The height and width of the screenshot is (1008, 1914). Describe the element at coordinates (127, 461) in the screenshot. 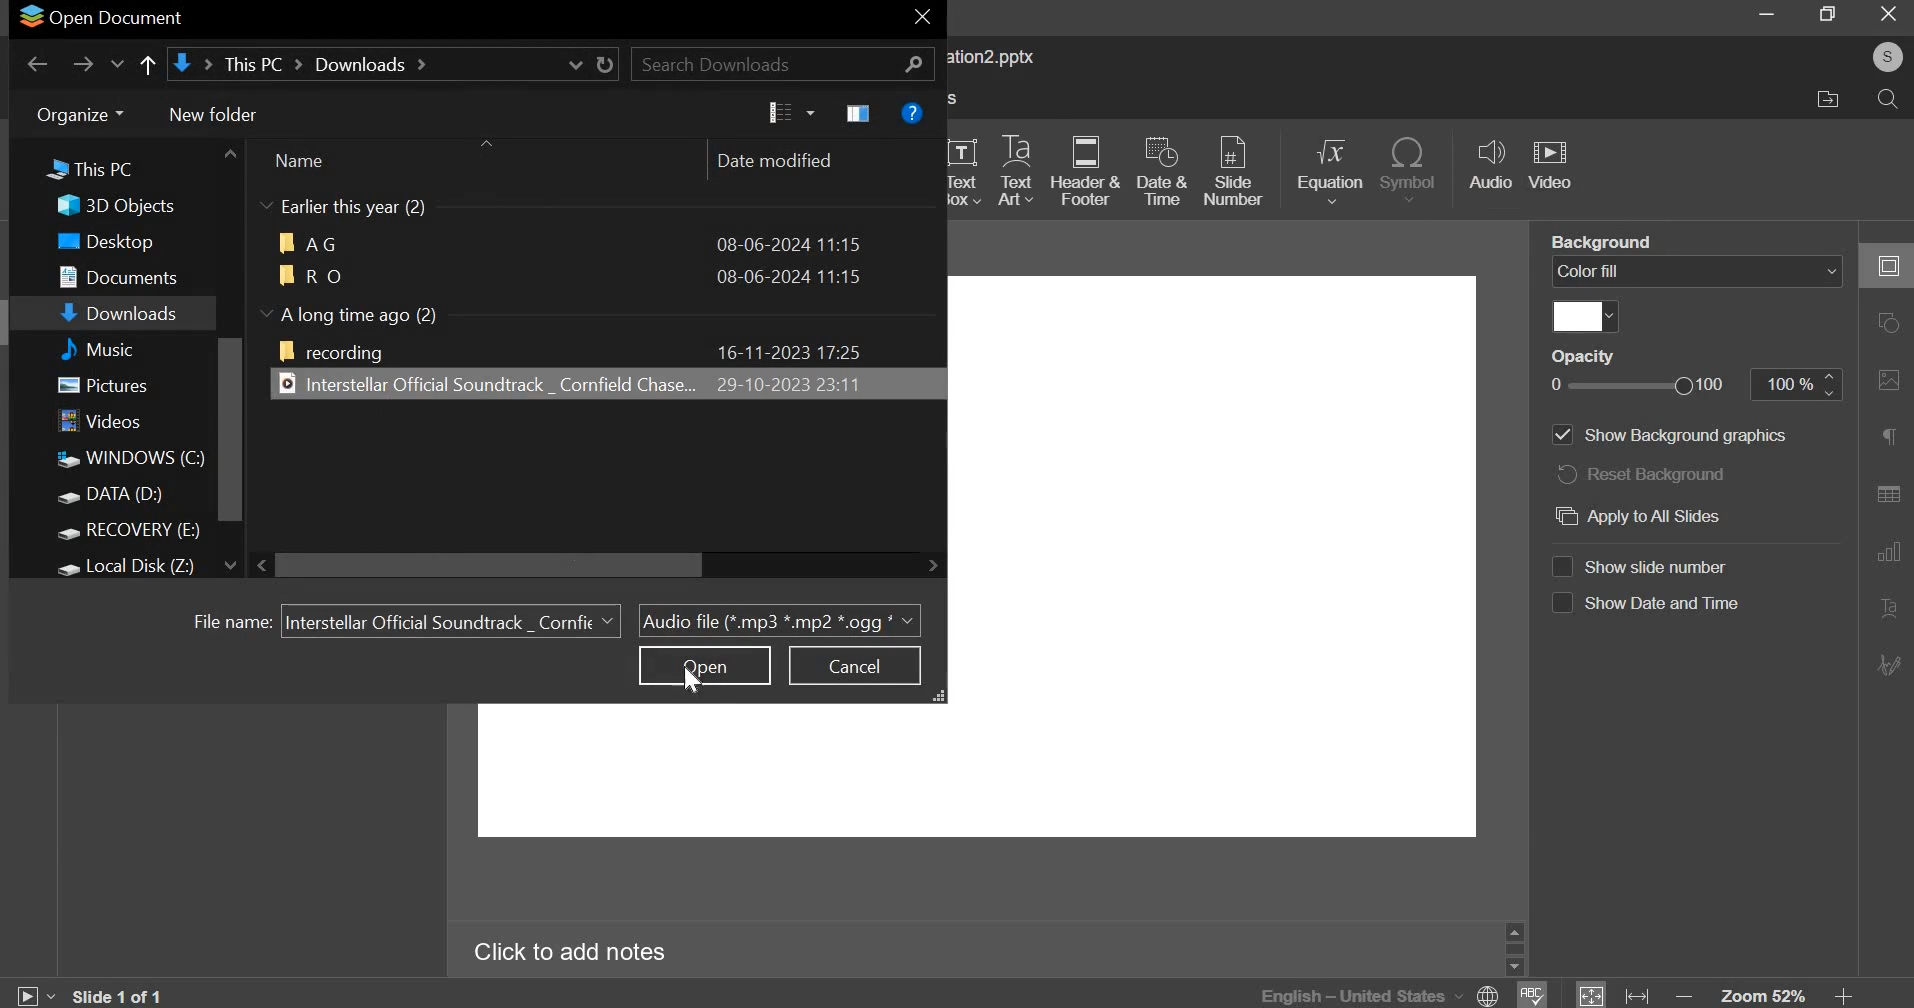

I see `WINDOWS (C:)` at that location.